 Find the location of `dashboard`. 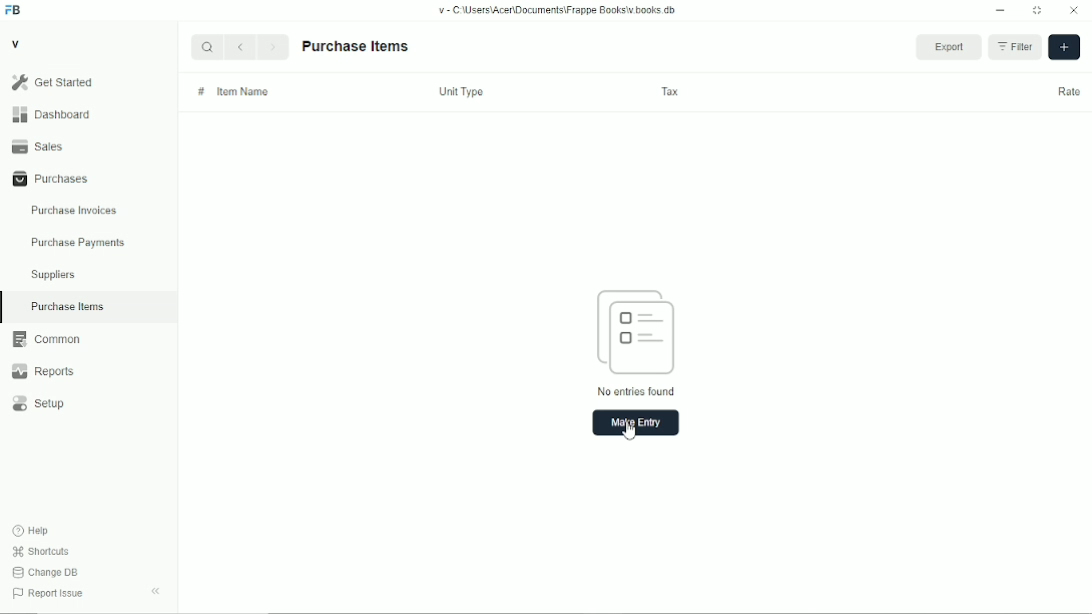

dashboard is located at coordinates (54, 114).